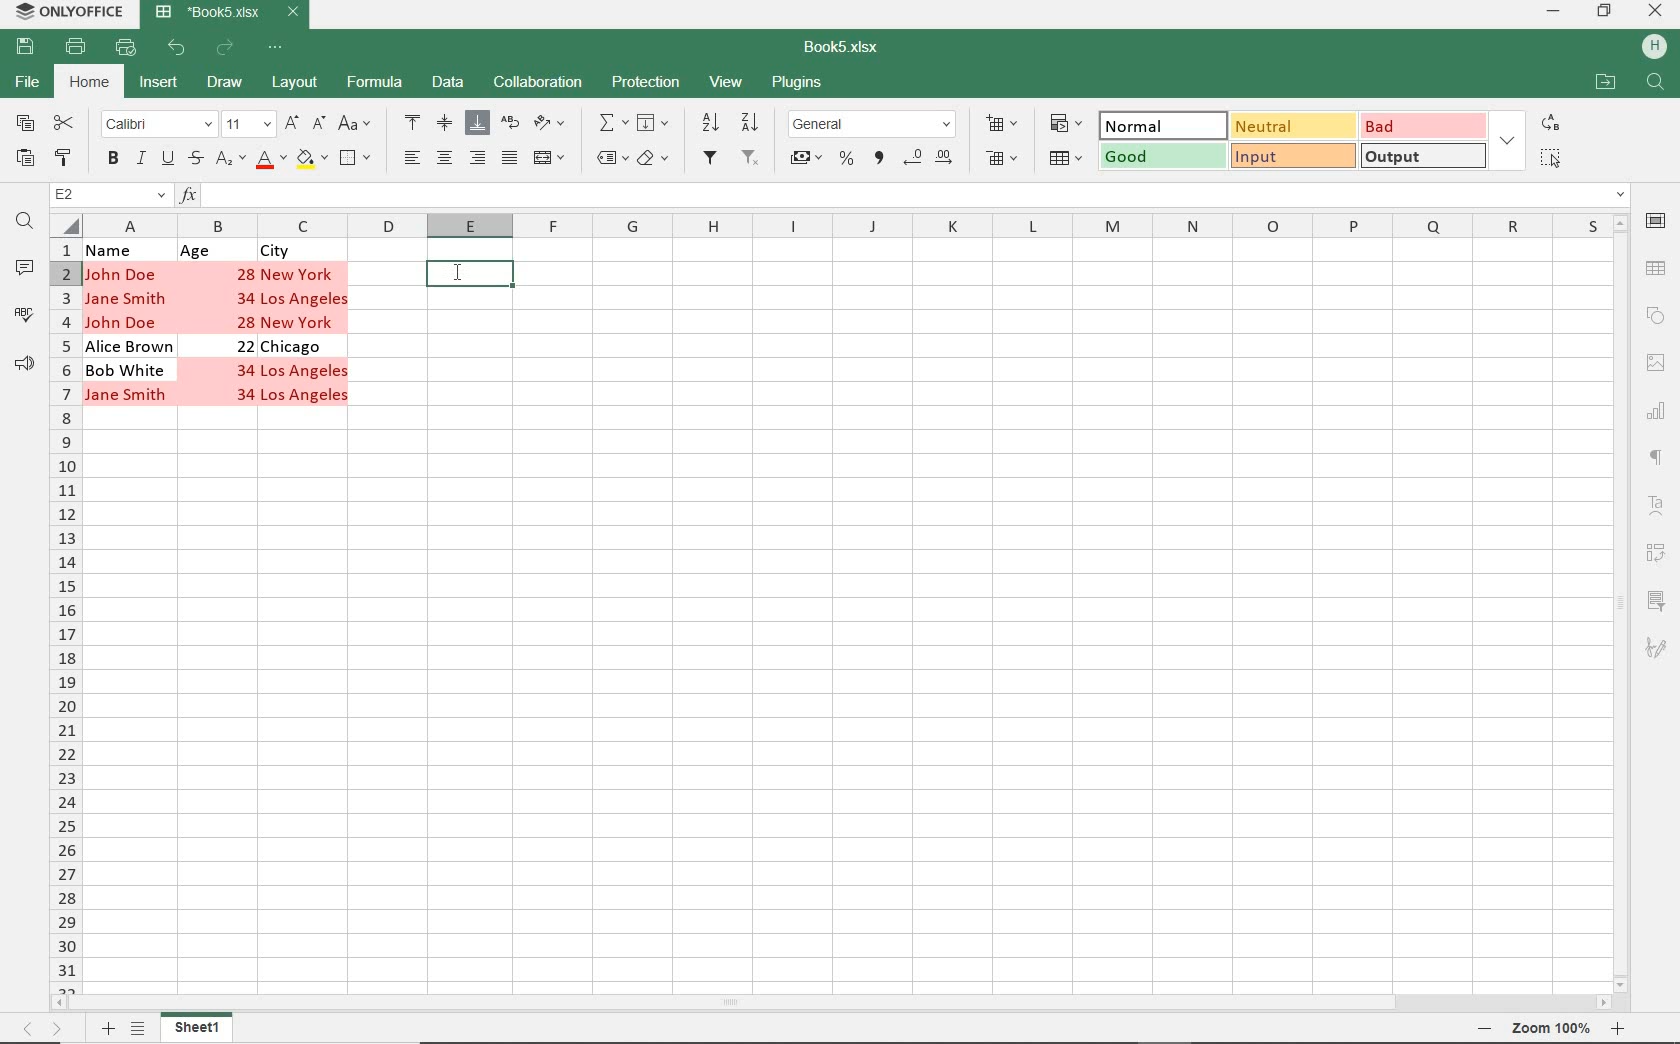 The image size is (1680, 1044). What do you see at coordinates (64, 159) in the screenshot?
I see `COPY STYLE` at bounding box center [64, 159].